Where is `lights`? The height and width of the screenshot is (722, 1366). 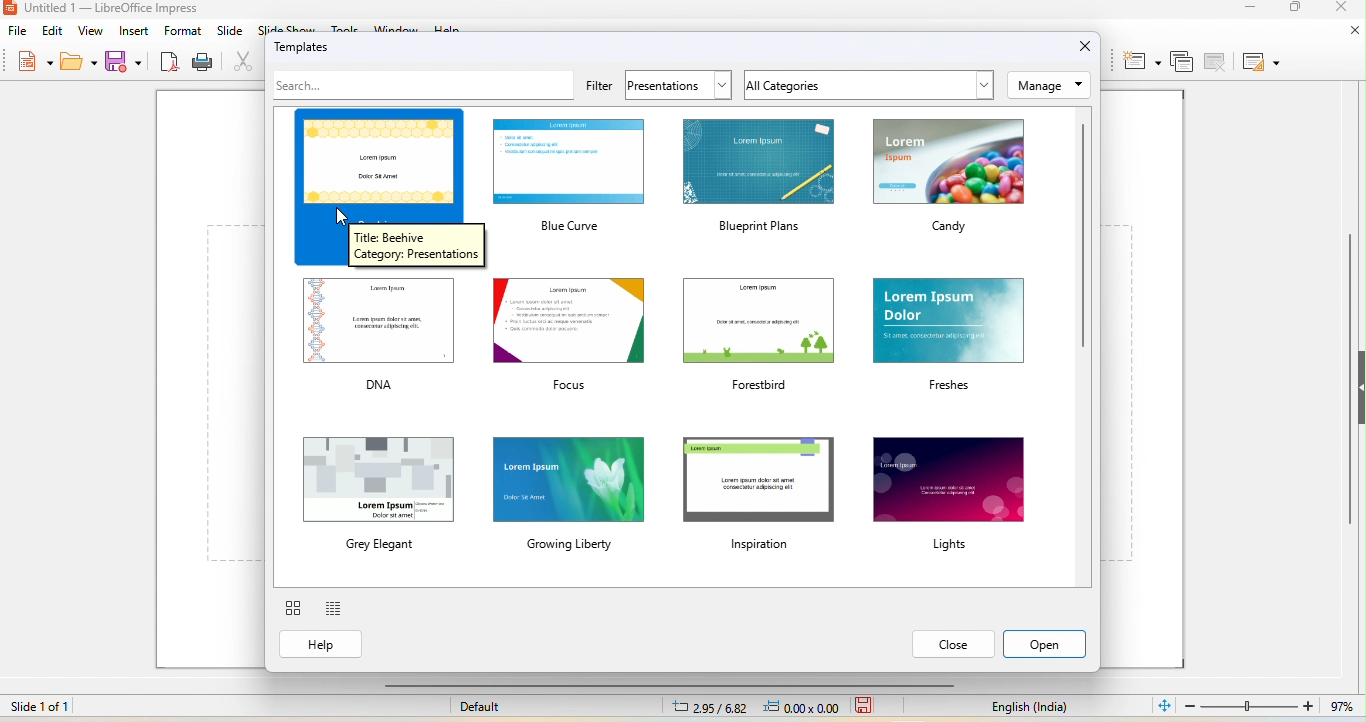 lights is located at coordinates (951, 493).